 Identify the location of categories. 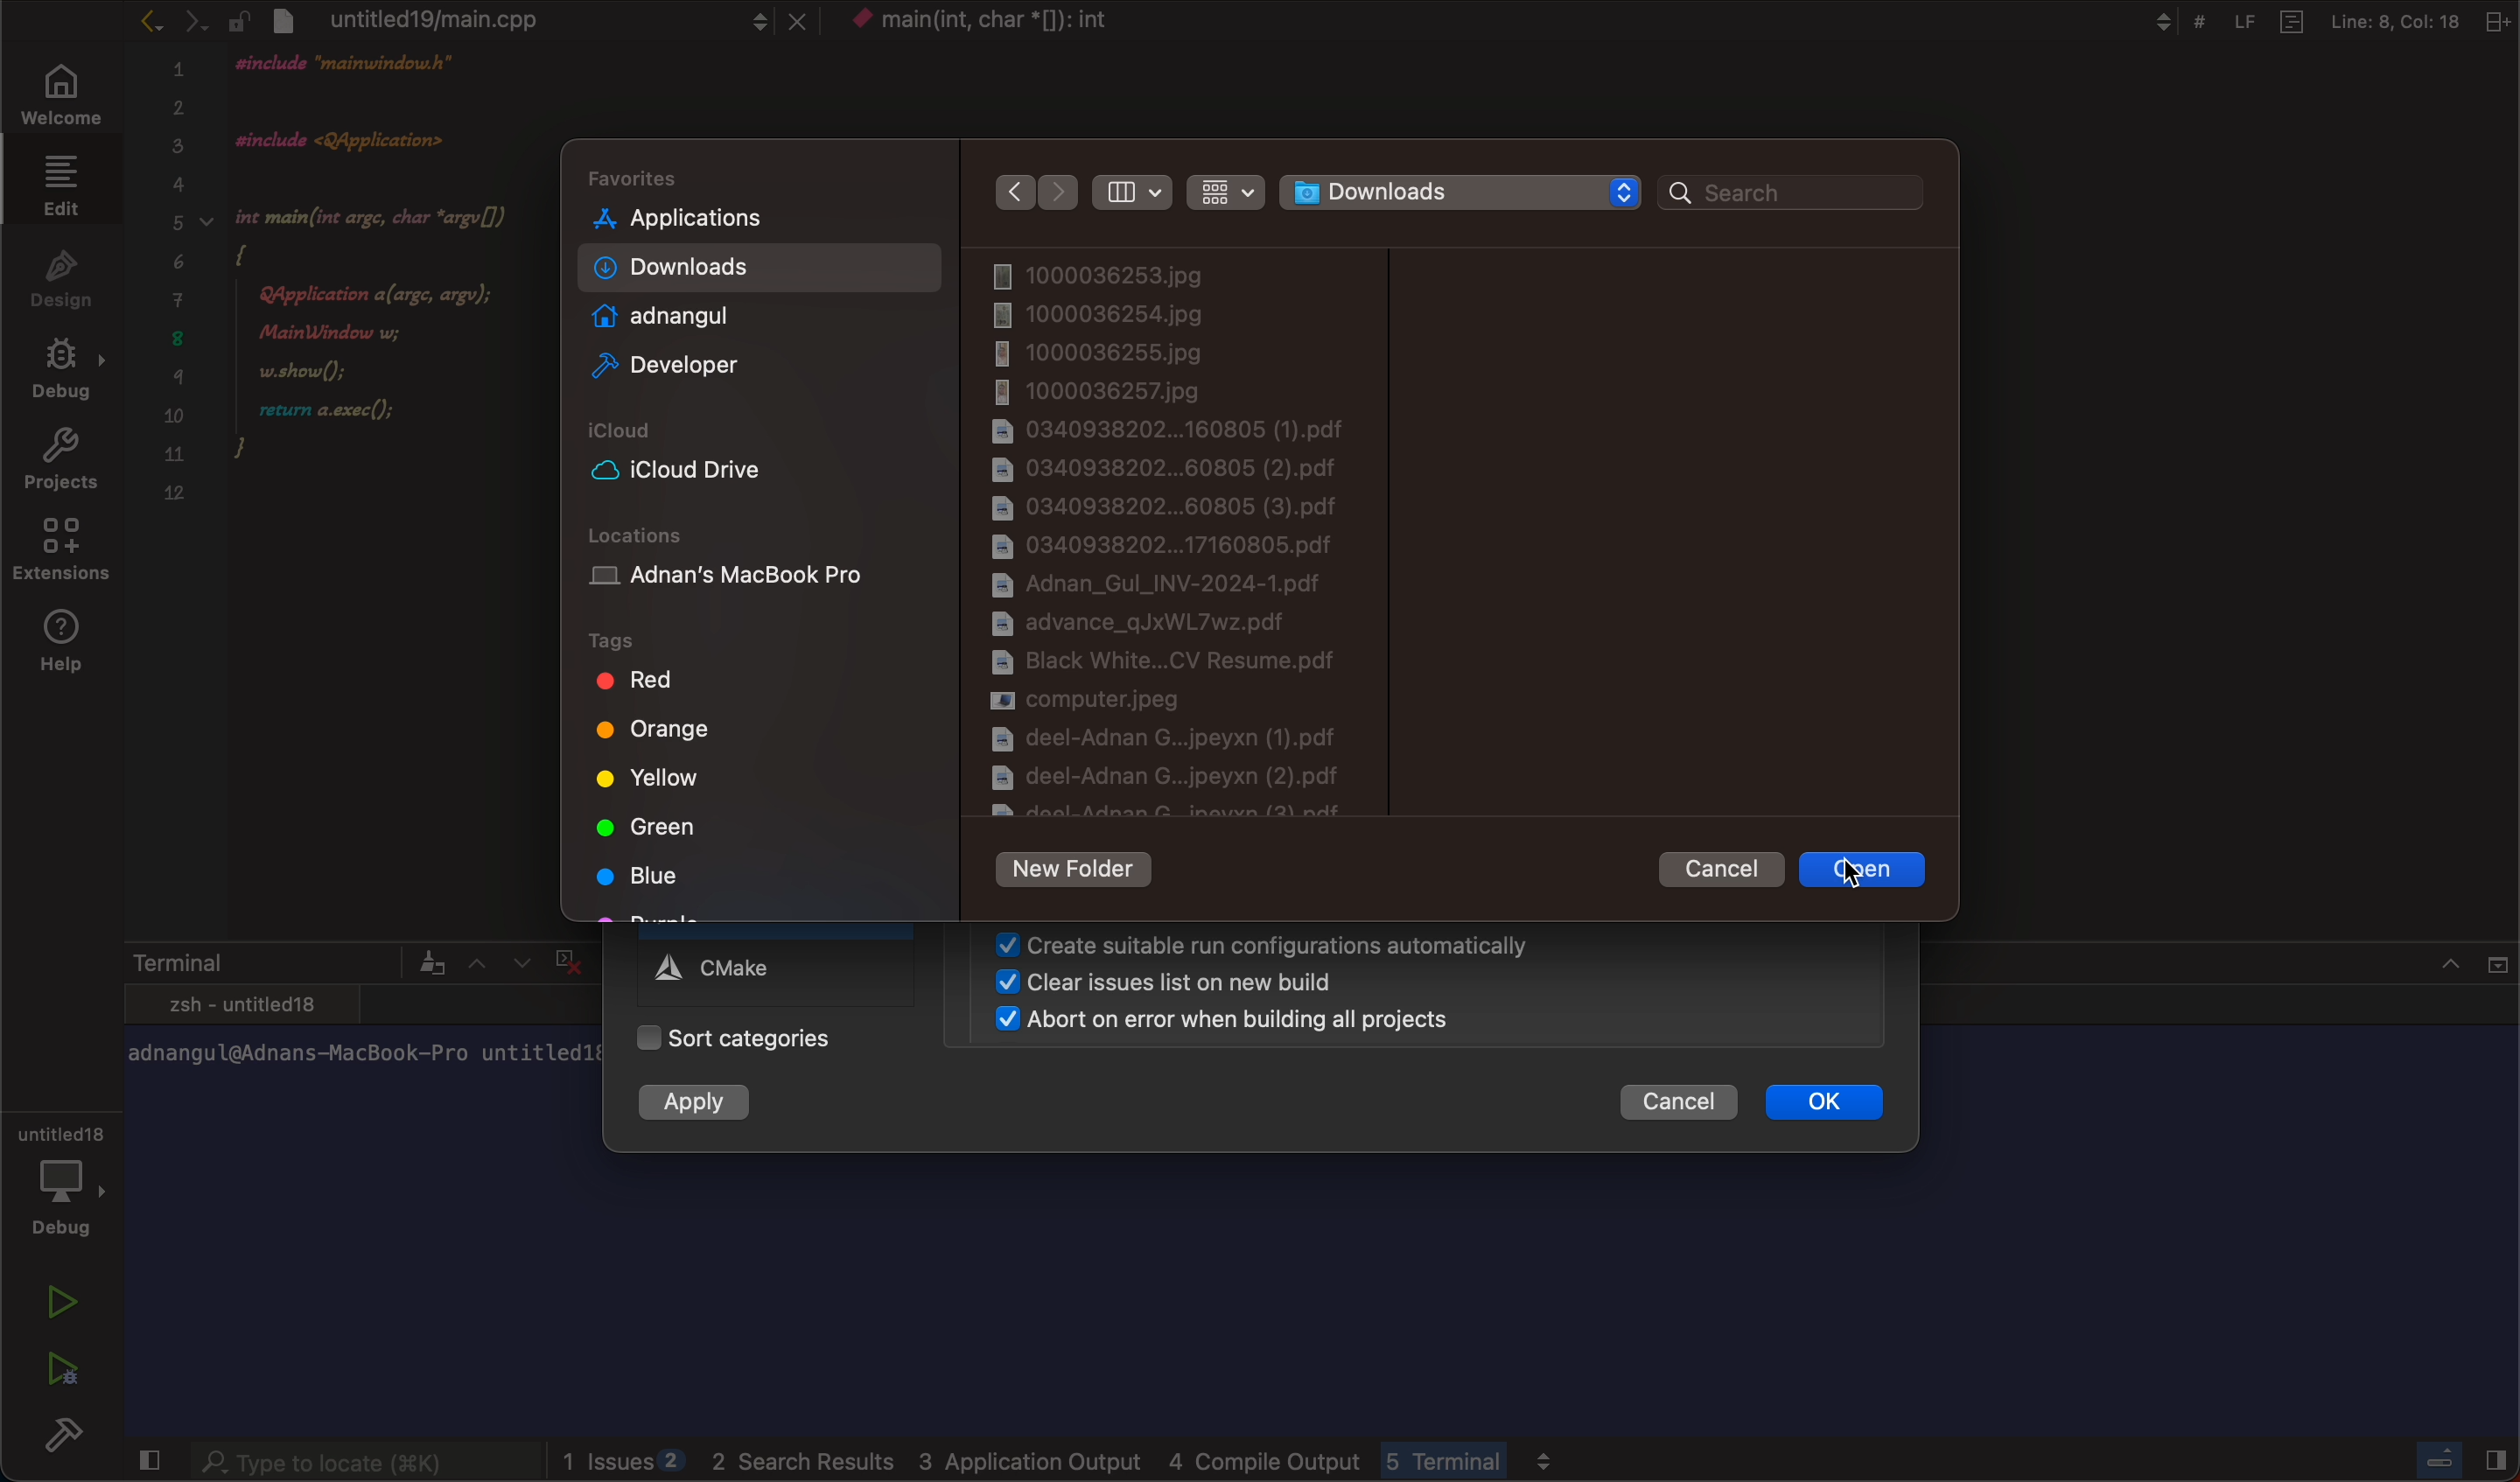
(771, 1038).